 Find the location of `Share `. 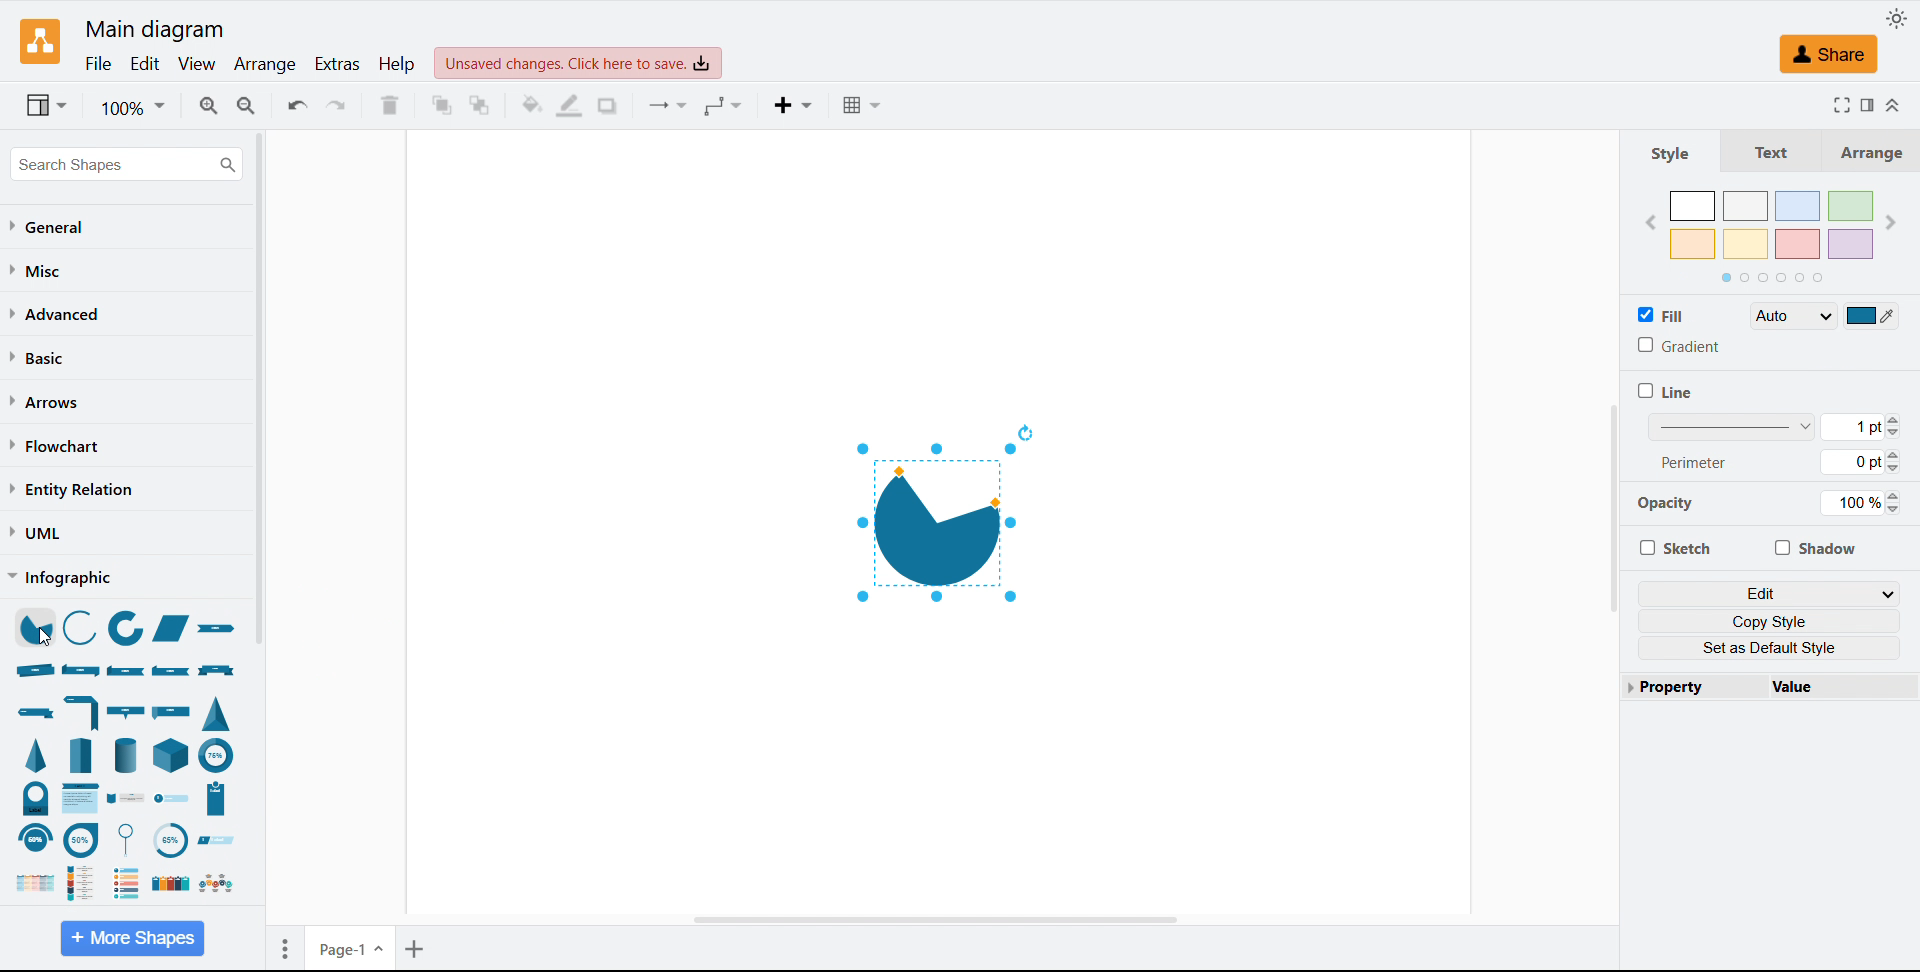

Share  is located at coordinates (1829, 54).